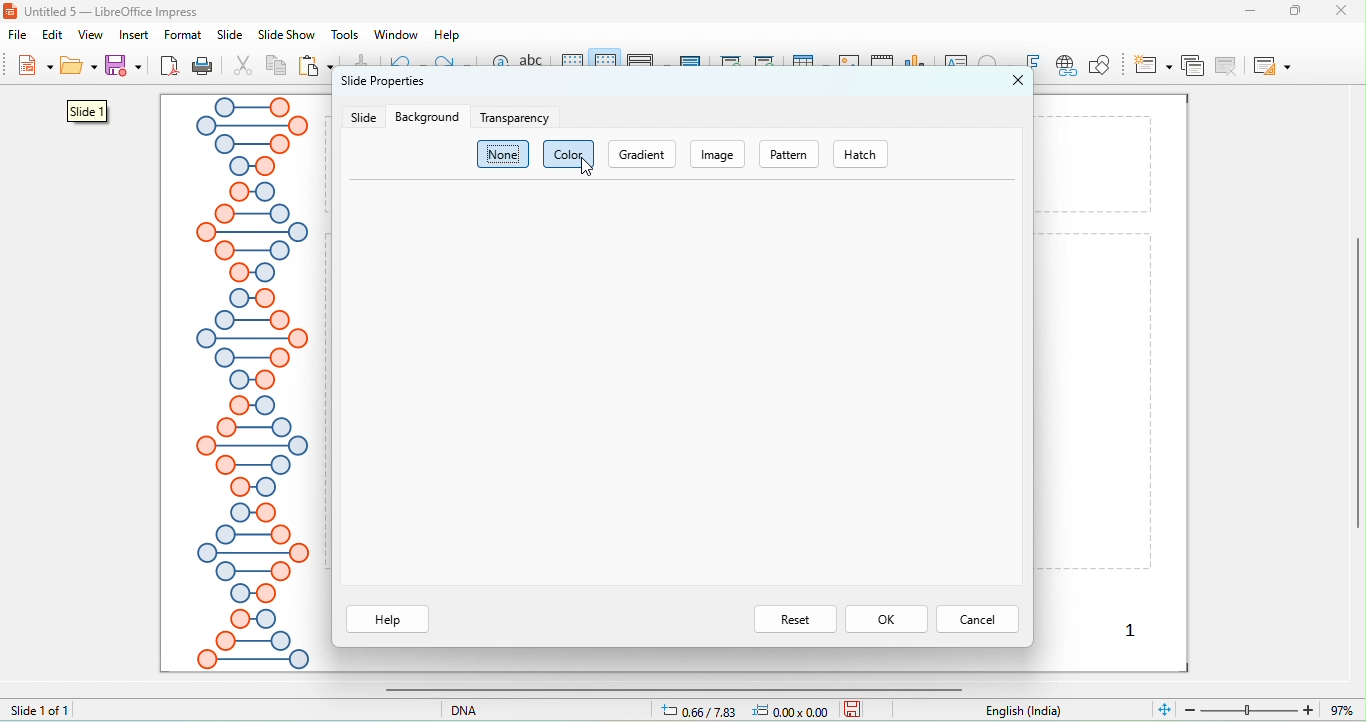 This screenshot has width=1366, height=722. Describe the element at coordinates (607, 64) in the screenshot. I see `snap to grid` at that location.